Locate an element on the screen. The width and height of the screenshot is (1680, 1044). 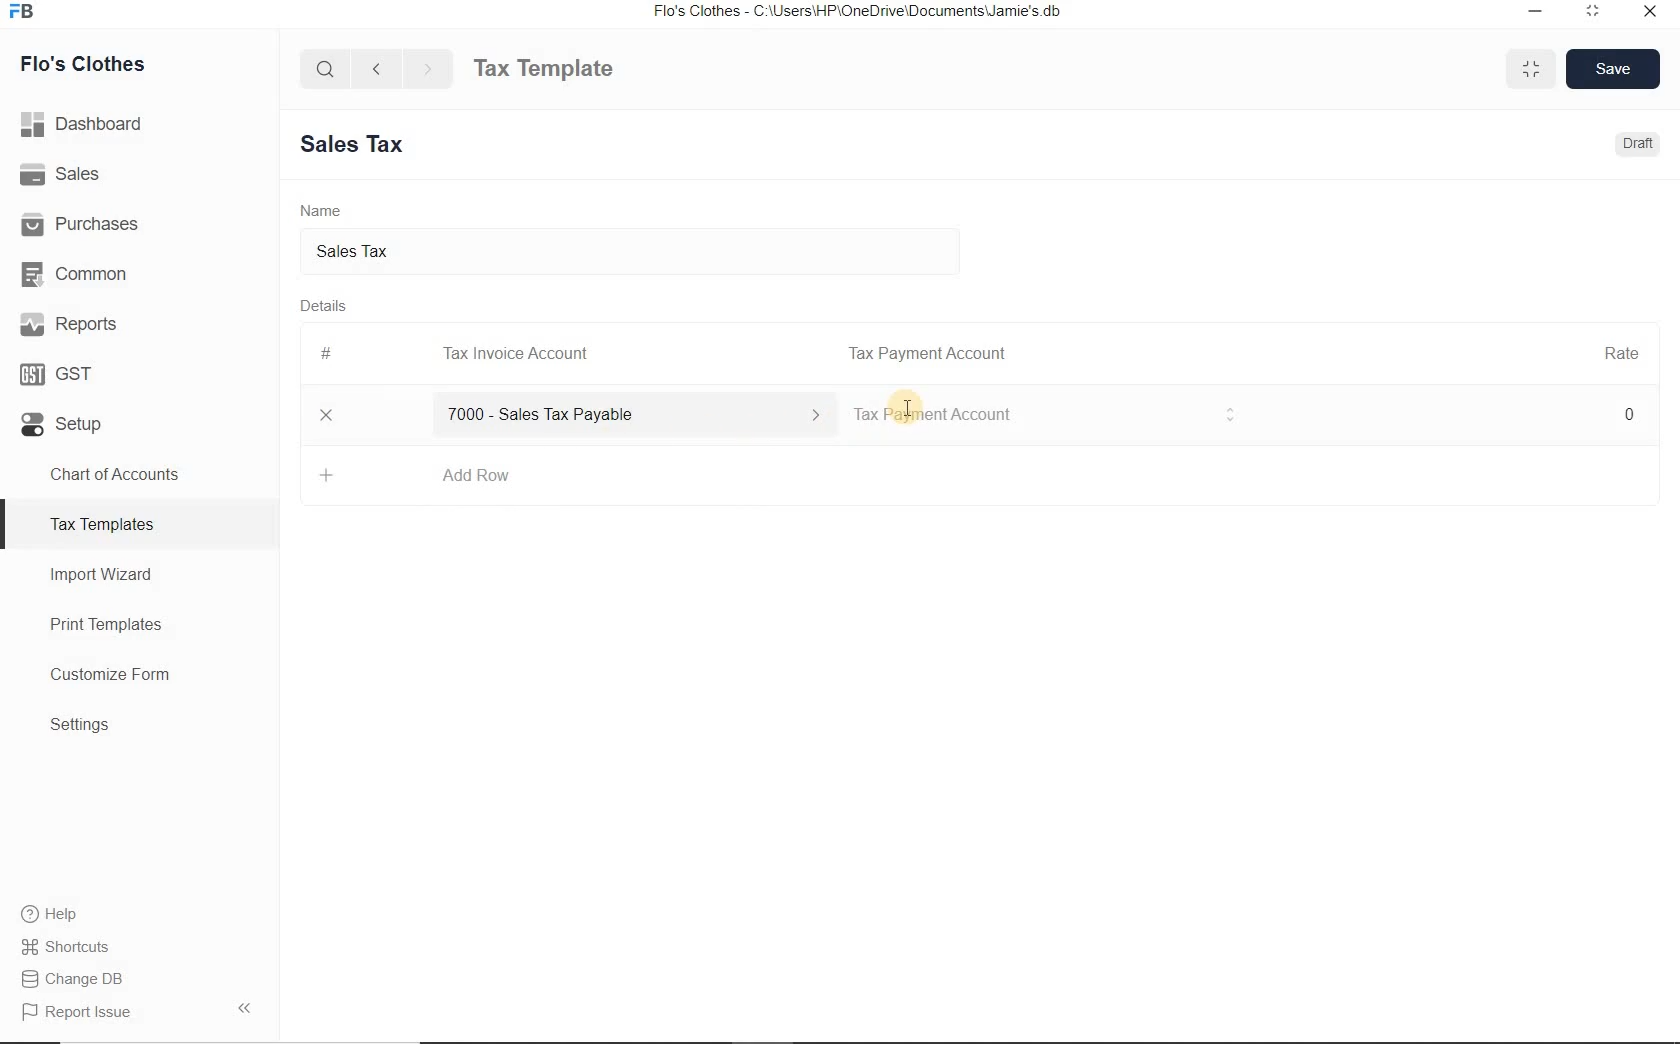
Common is located at coordinates (139, 271).